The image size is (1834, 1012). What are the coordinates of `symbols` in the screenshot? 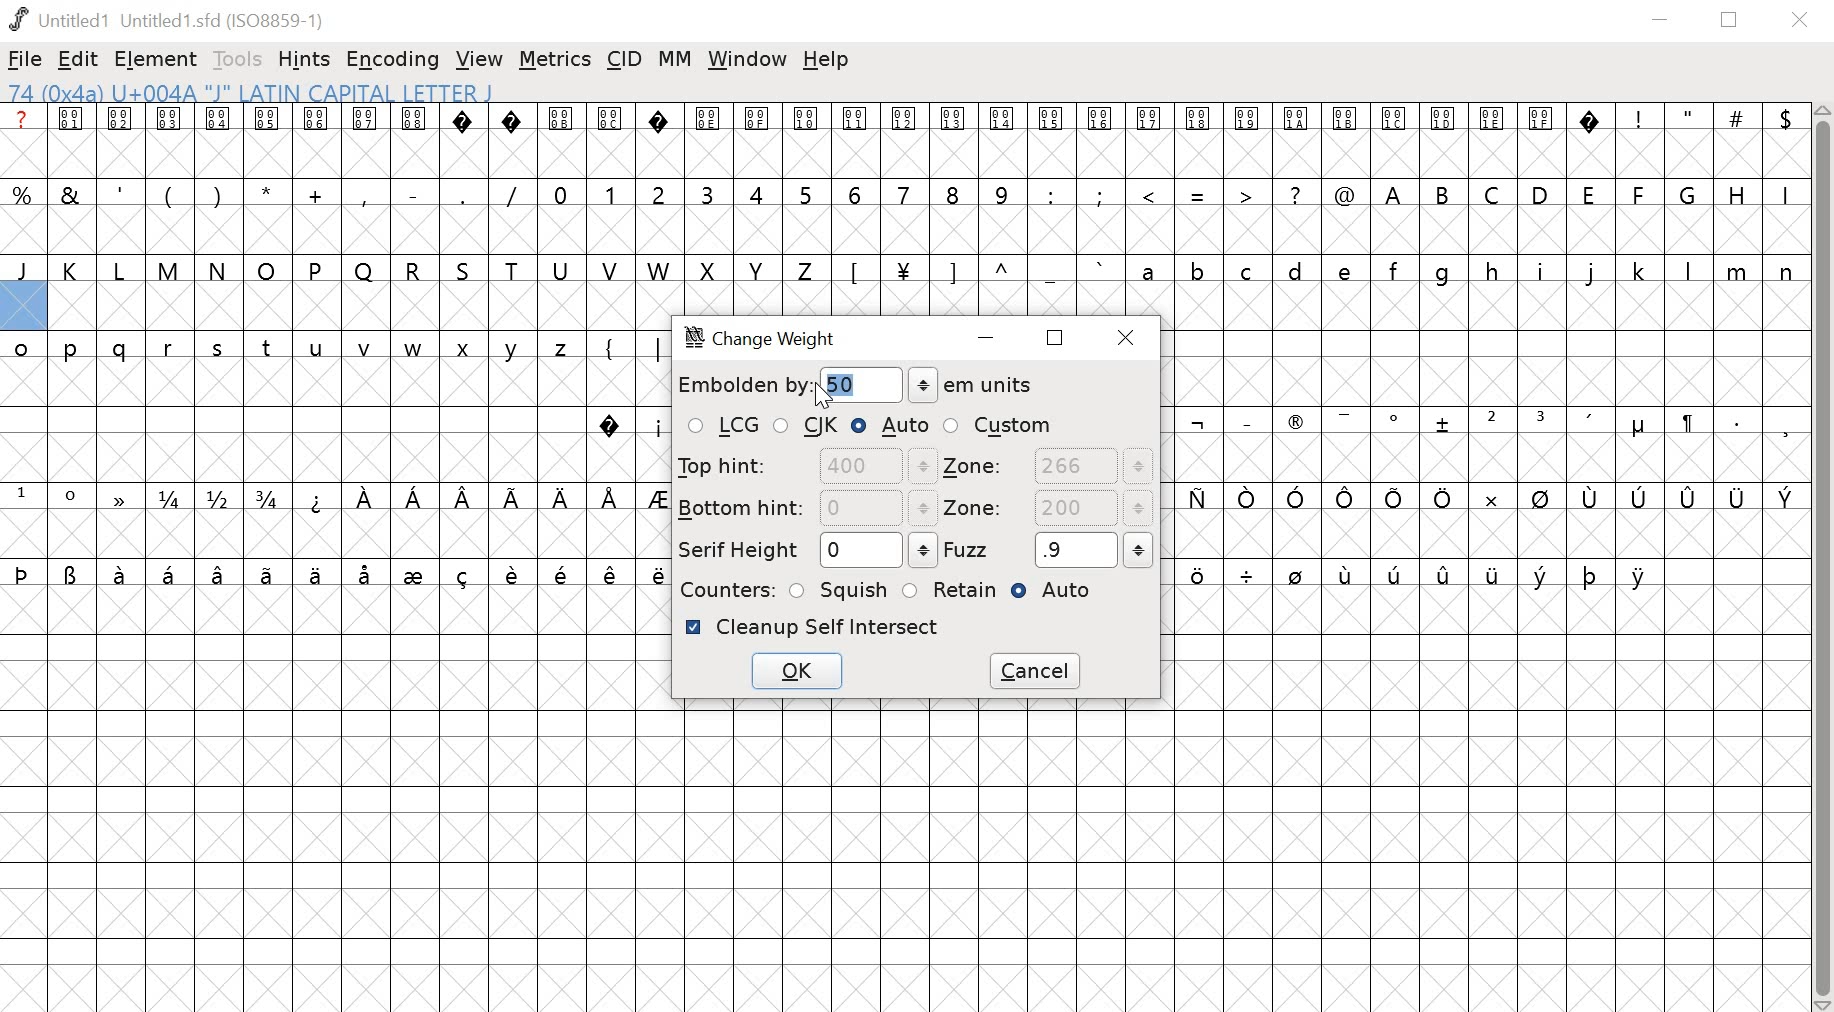 It's located at (1420, 578).